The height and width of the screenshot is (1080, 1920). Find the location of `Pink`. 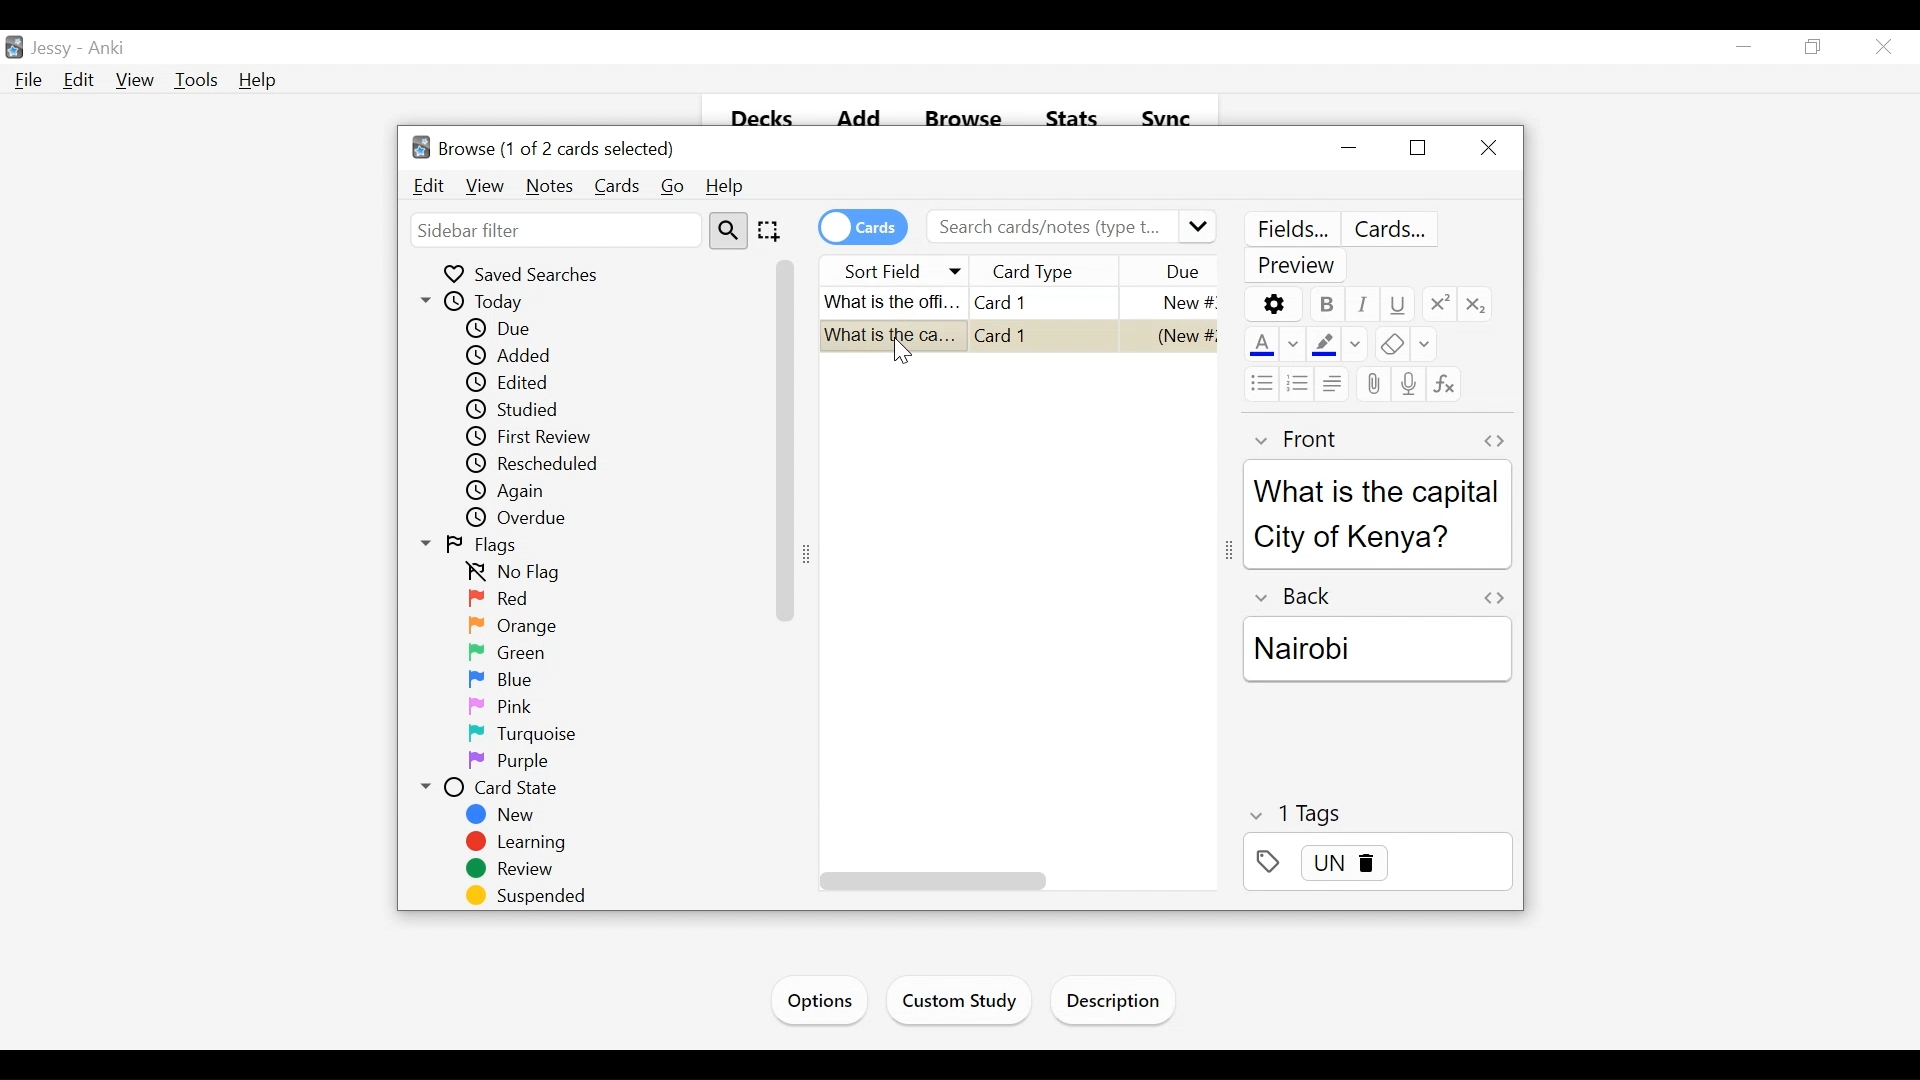

Pink is located at coordinates (497, 707).